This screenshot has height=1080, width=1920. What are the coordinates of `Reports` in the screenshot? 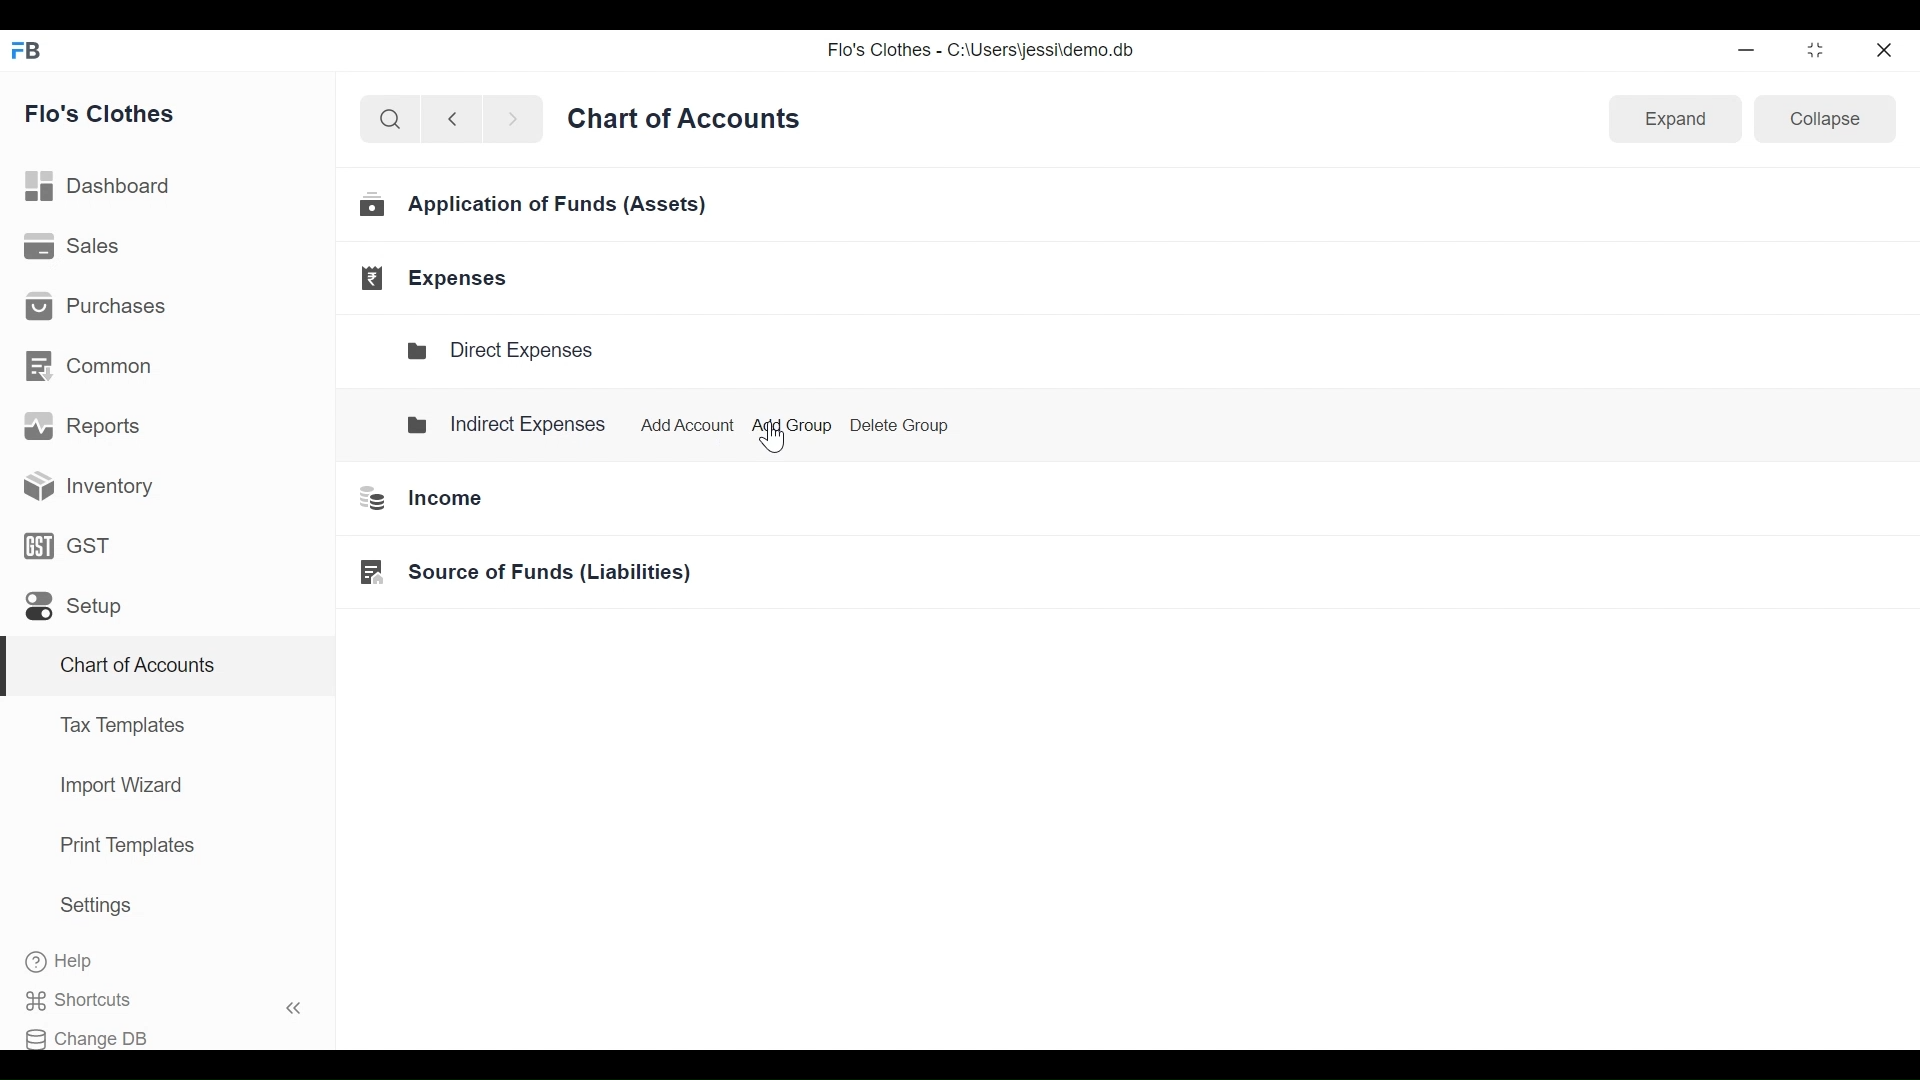 It's located at (86, 430).